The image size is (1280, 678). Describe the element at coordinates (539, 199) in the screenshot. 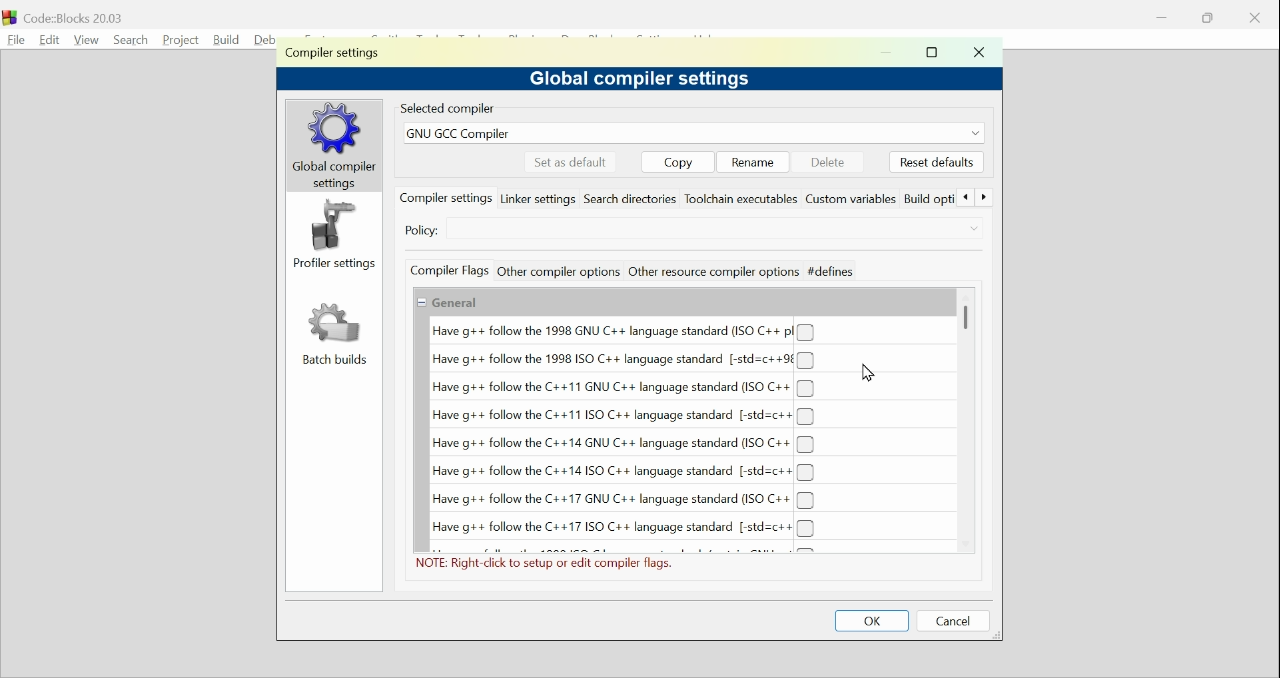

I see `Linker settings` at that location.